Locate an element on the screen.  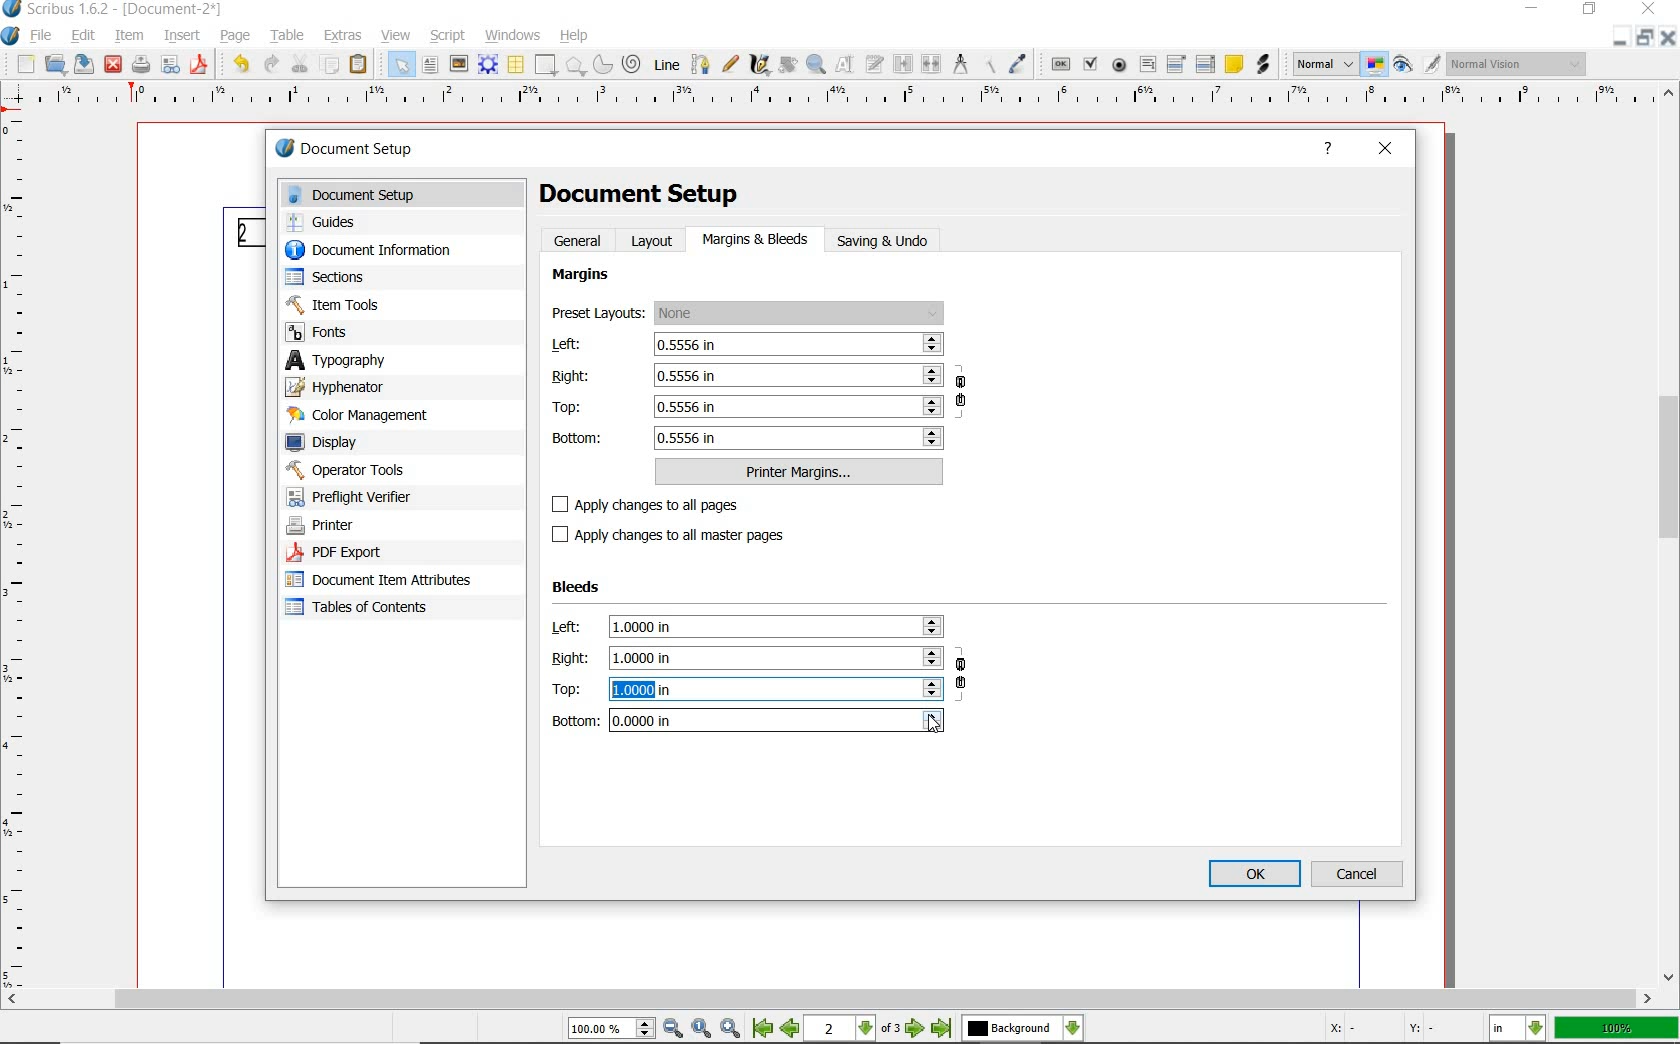
pdf check box is located at coordinates (1092, 66).